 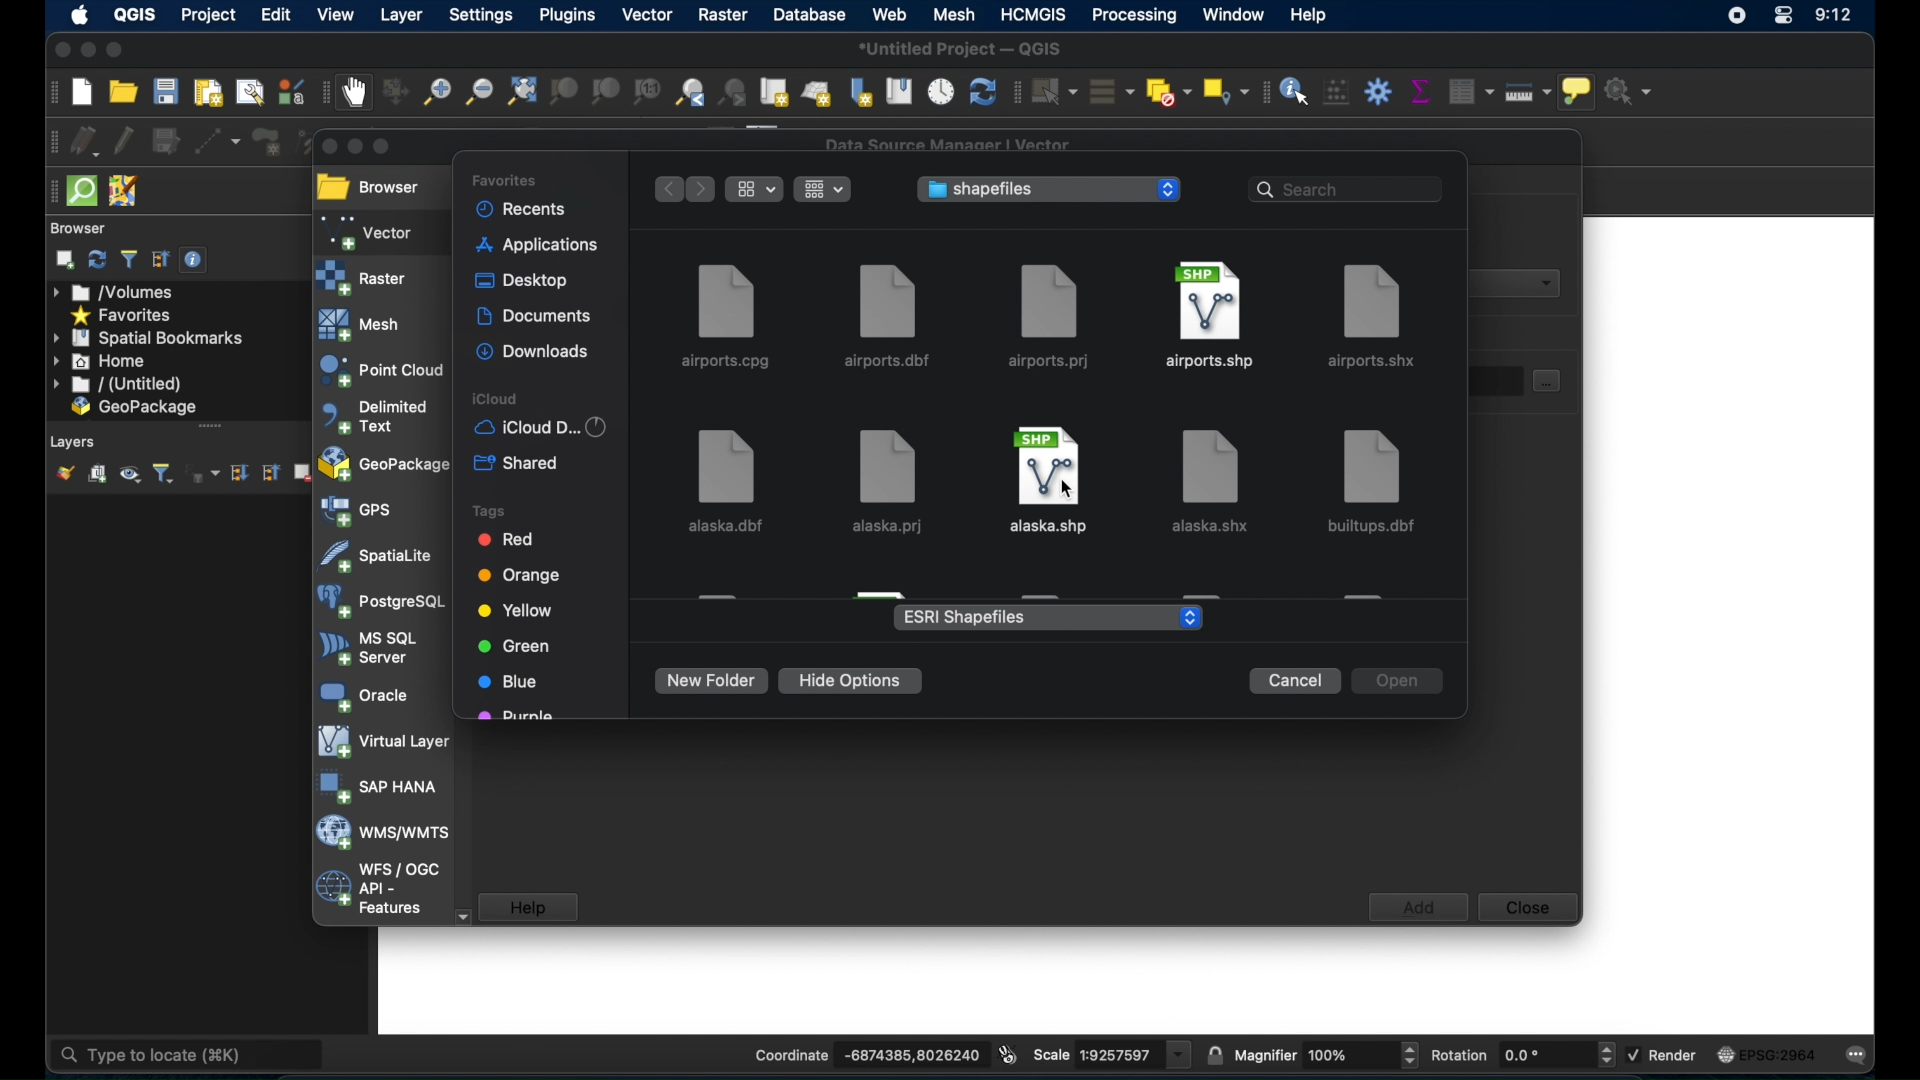 What do you see at coordinates (963, 47) in the screenshot?
I see `*Untitled Project - QGIS` at bounding box center [963, 47].